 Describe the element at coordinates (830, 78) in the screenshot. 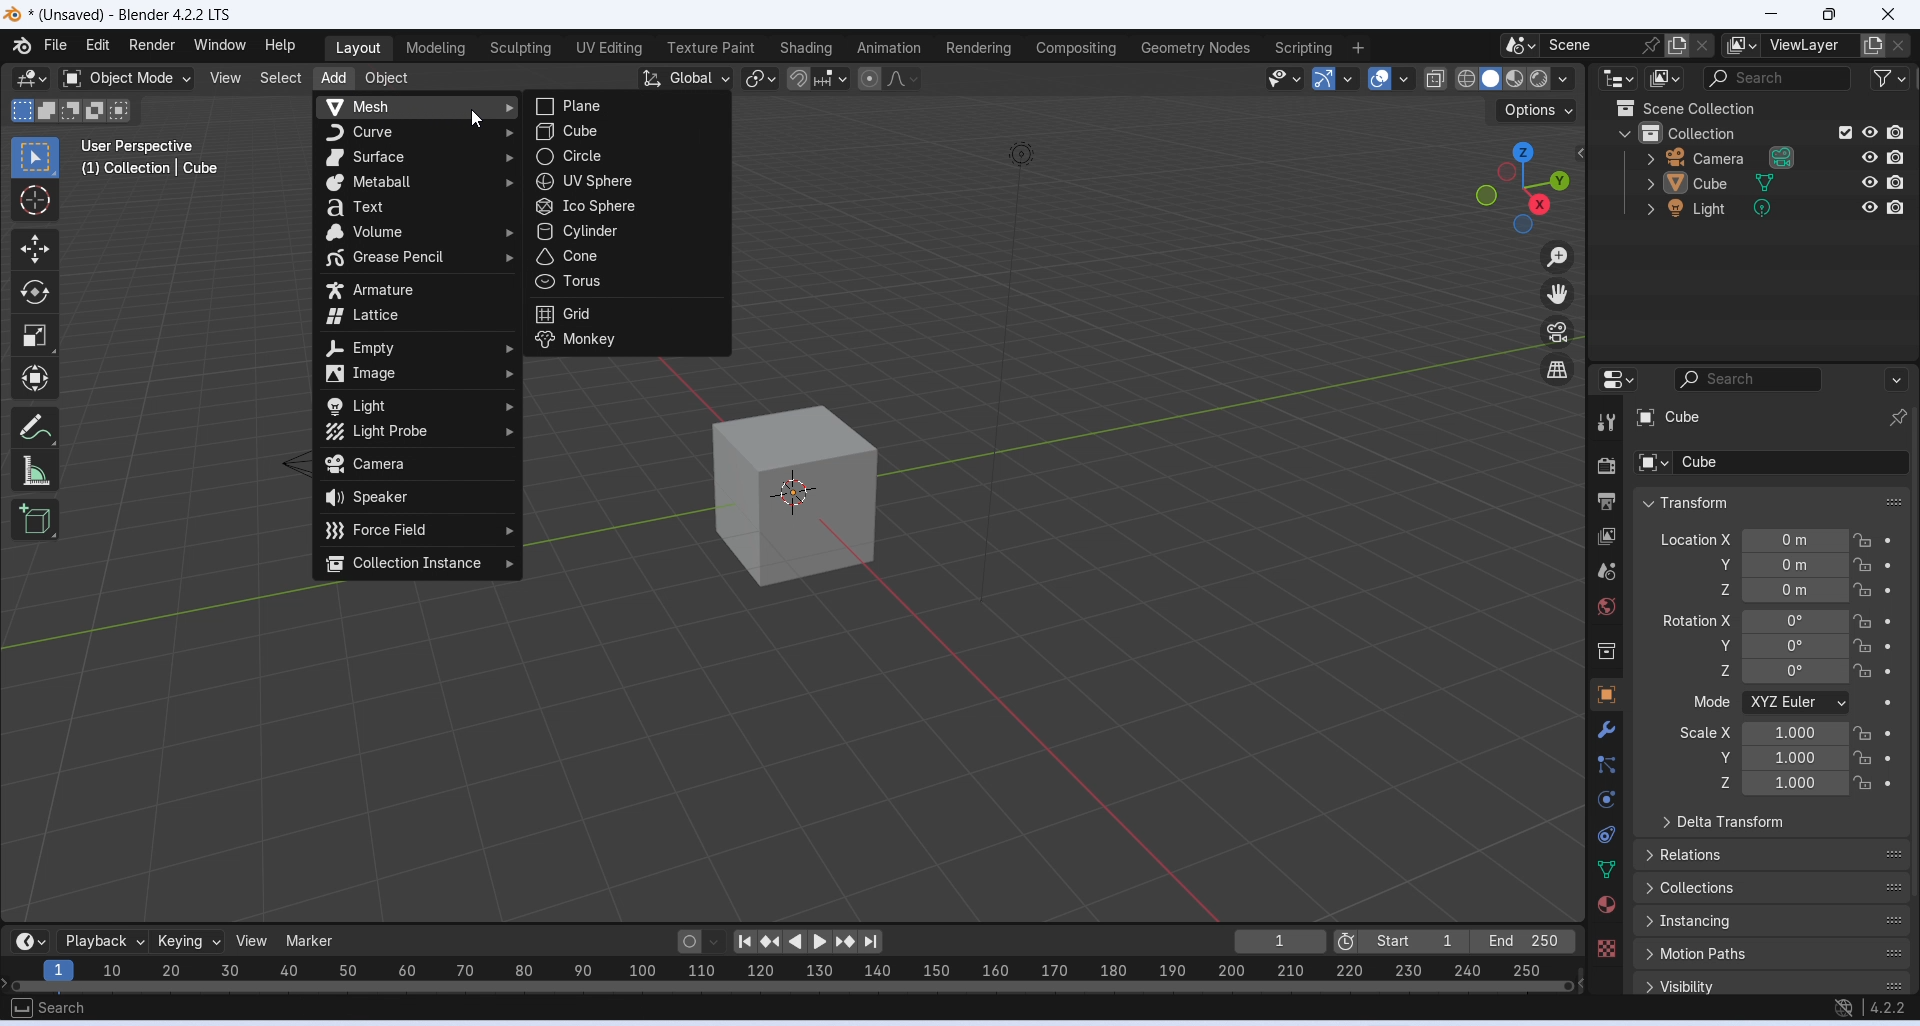

I see `snapping` at that location.